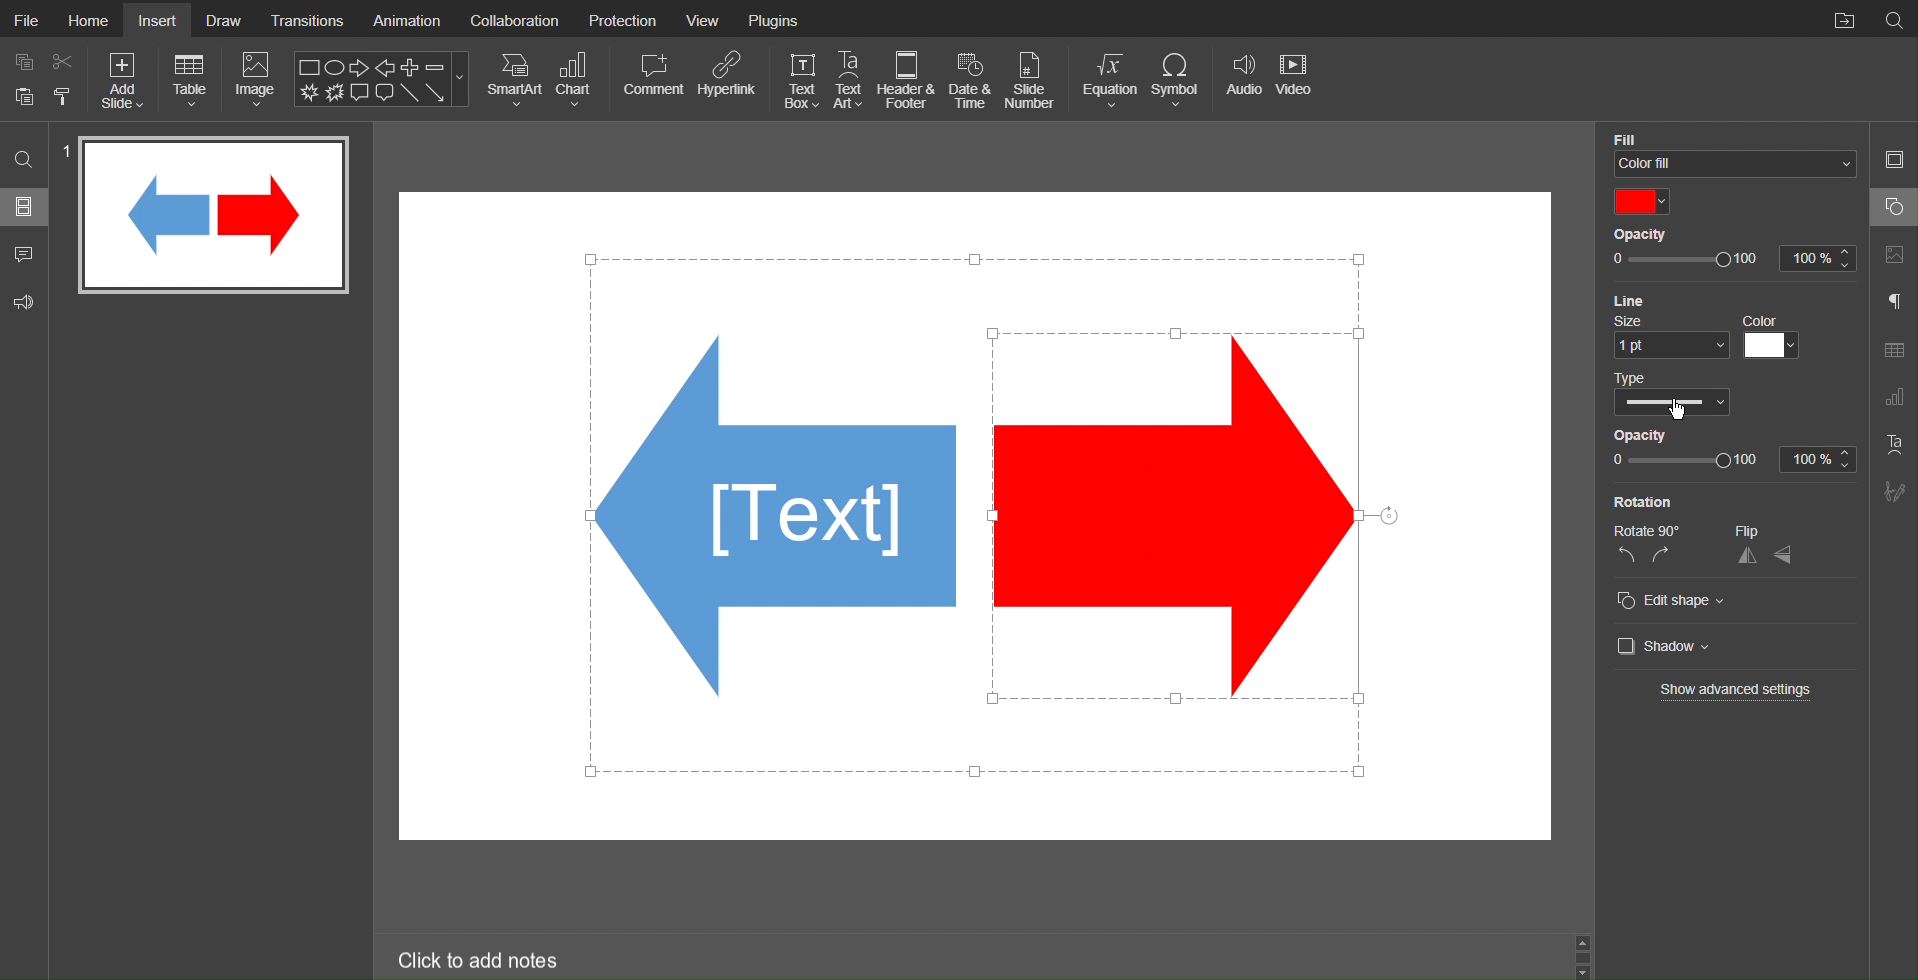 Image resolution: width=1918 pixels, height=980 pixels. I want to click on Slide Settings, so click(1895, 160).